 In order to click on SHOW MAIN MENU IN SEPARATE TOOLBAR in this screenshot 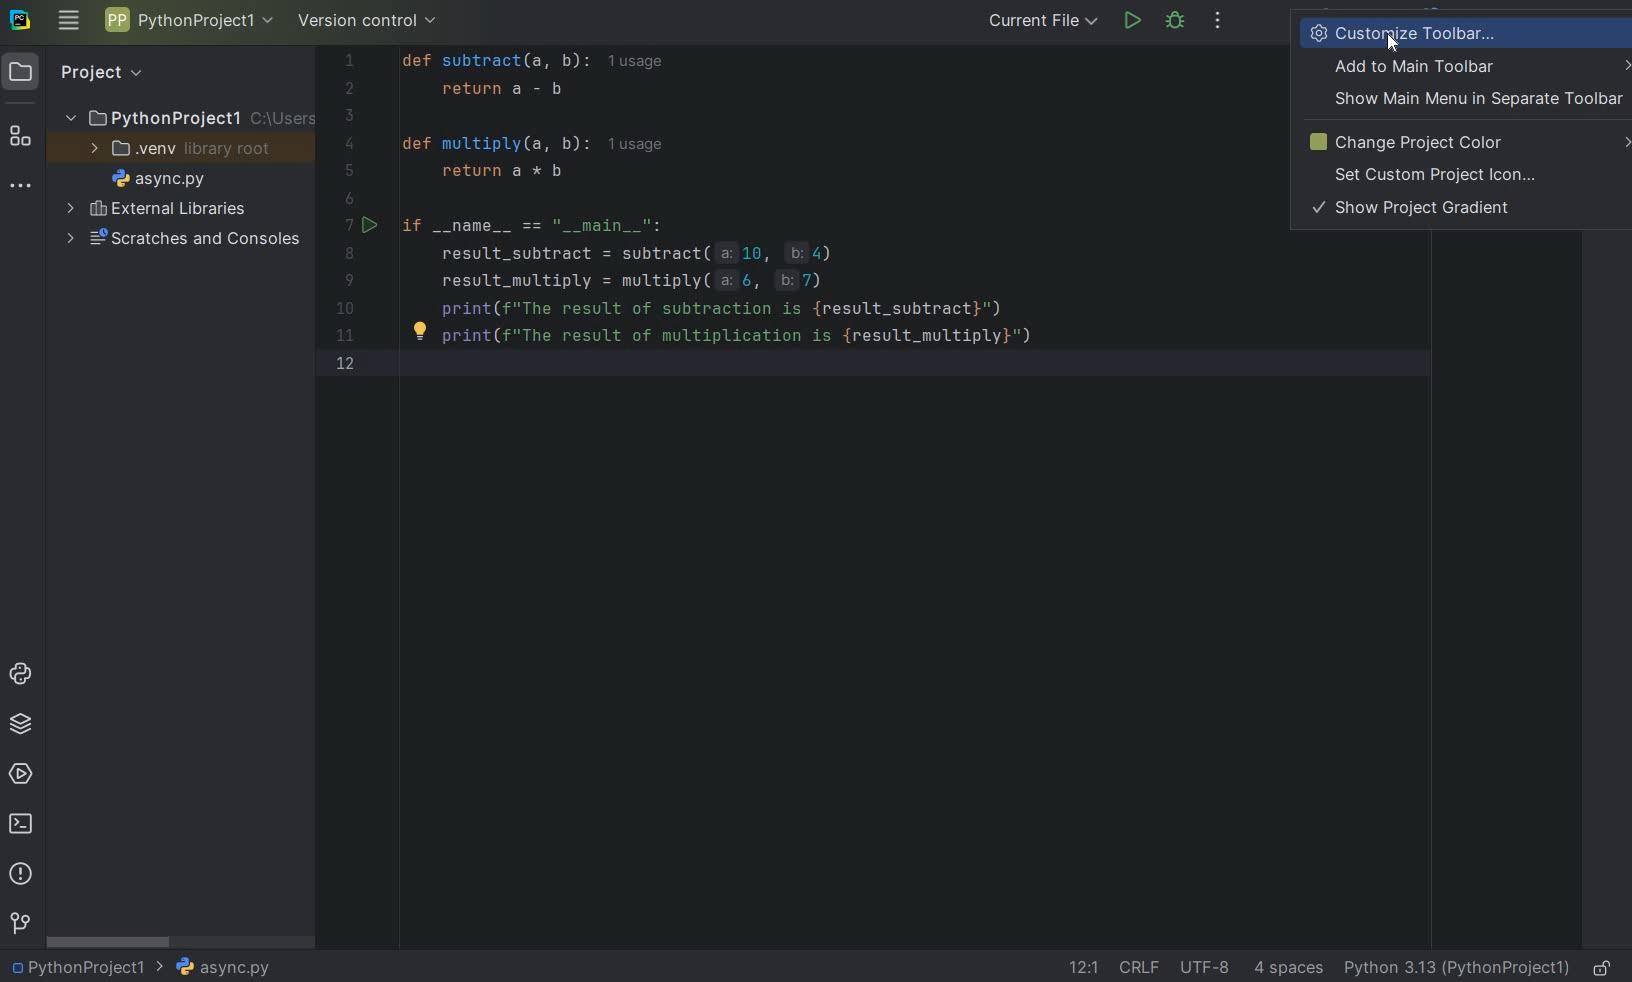, I will do `click(1473, 99)`.